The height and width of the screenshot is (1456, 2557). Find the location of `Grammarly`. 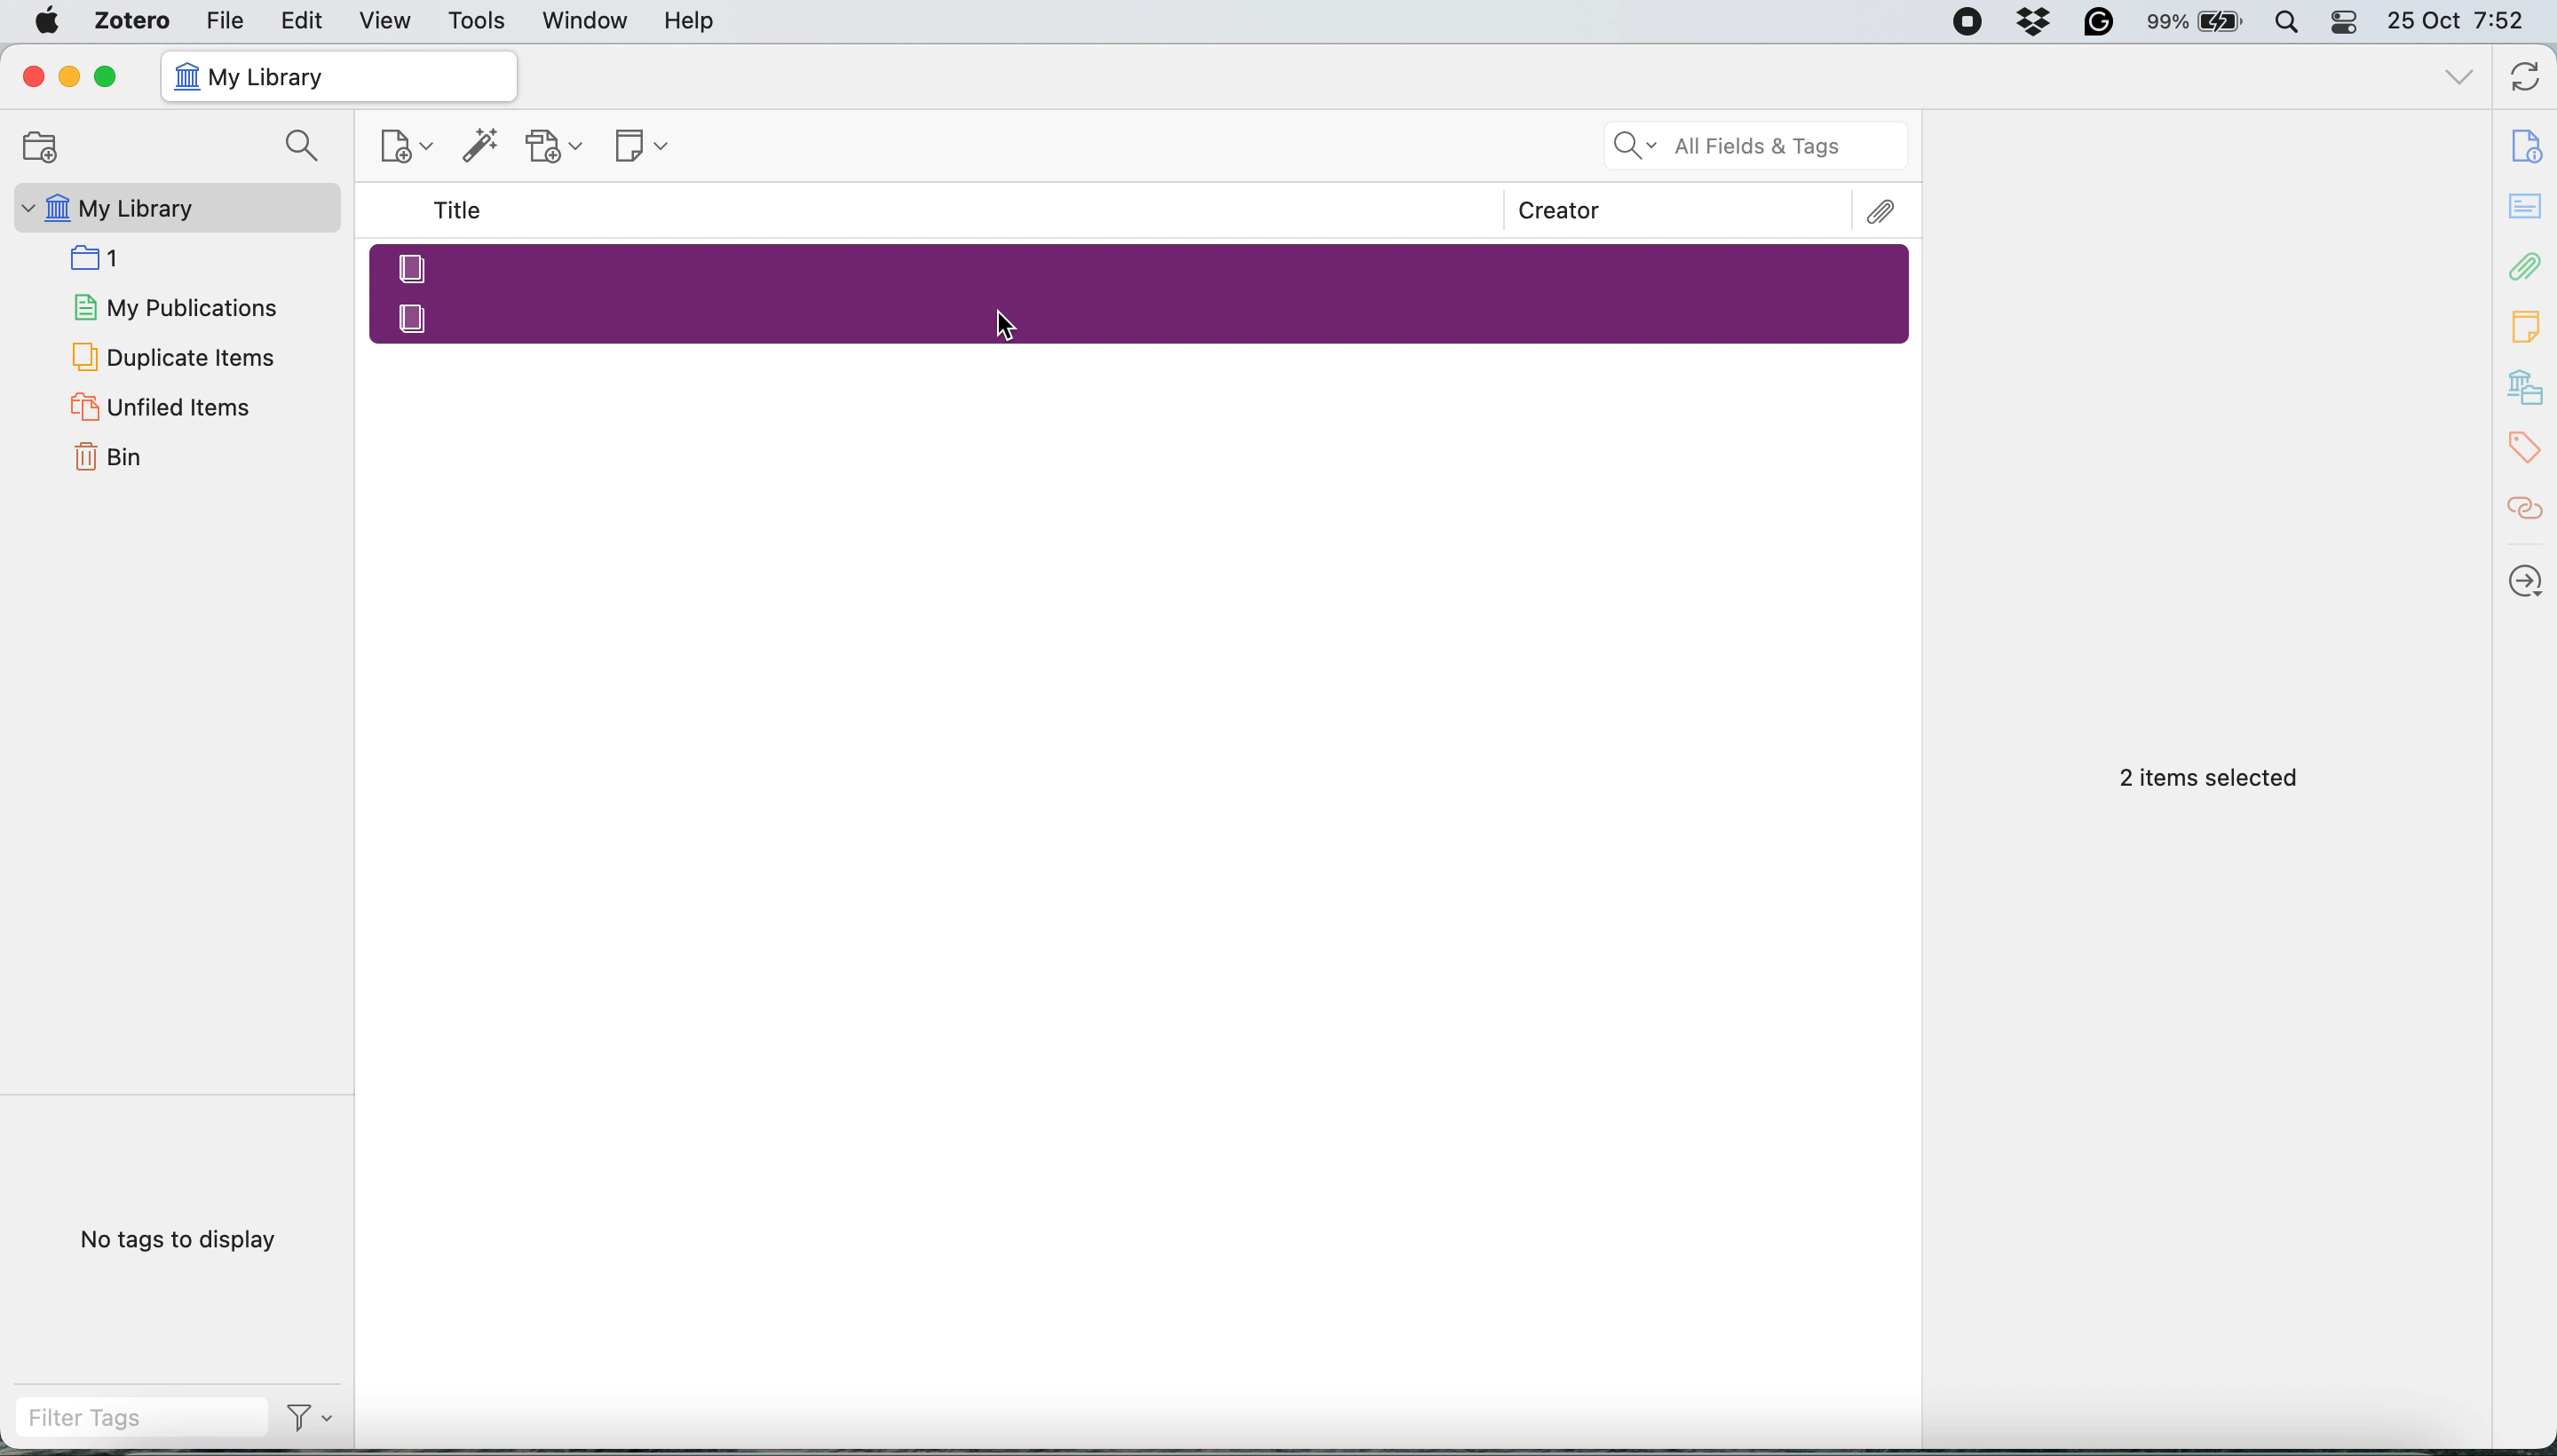

Grammarly is located at coordinates (2100, 21).